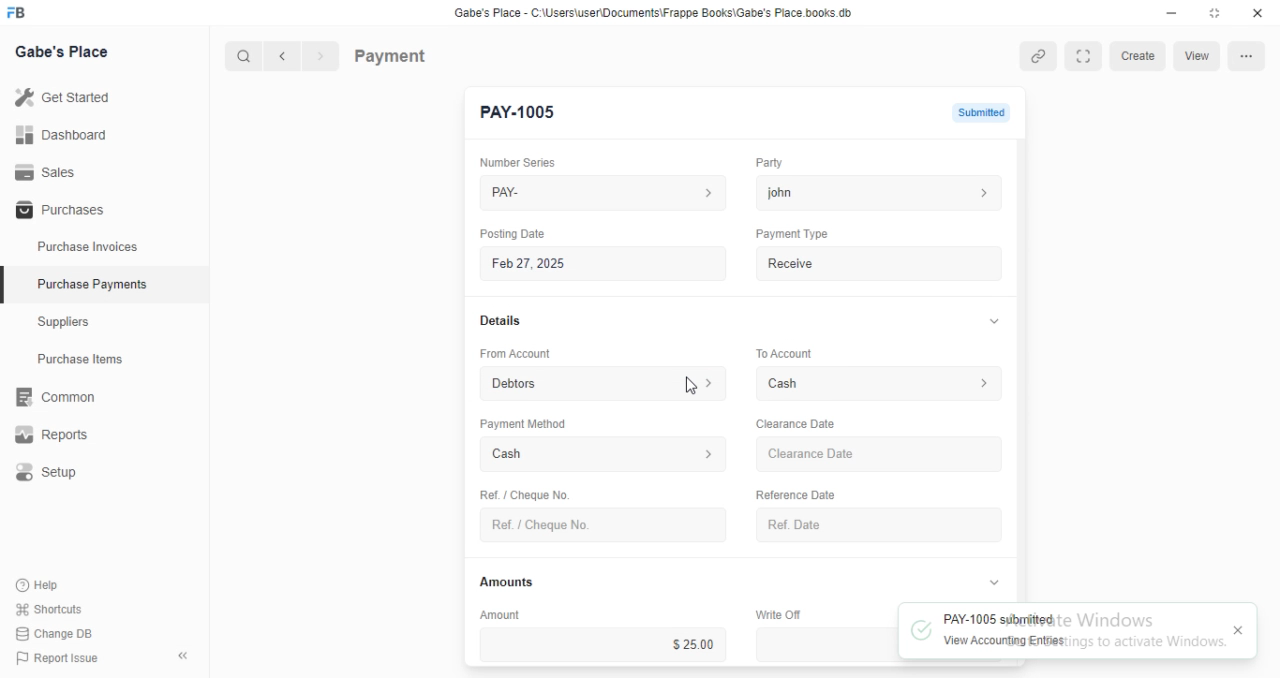 This screenshot has width=1280, height=678. Describe the element at coordinates (286, 58) in the screenshot. I see `navigate backward` at that location.